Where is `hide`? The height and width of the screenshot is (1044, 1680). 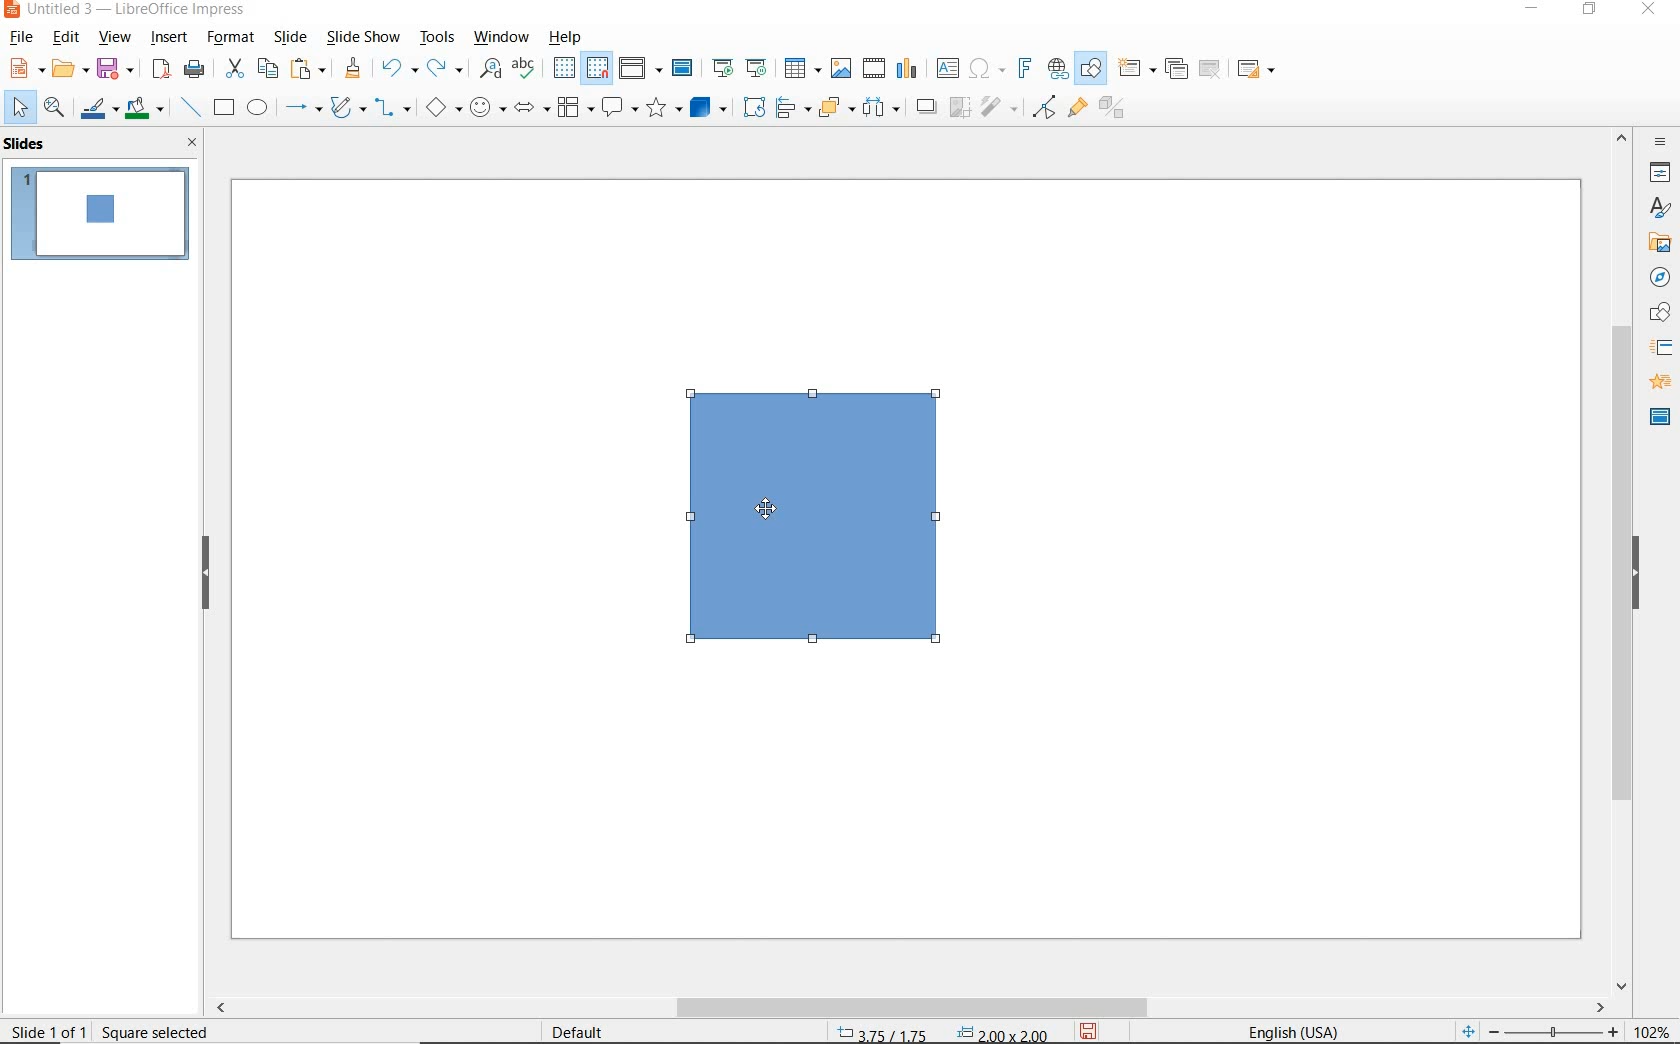
hide is located at coordinates (205, 573).